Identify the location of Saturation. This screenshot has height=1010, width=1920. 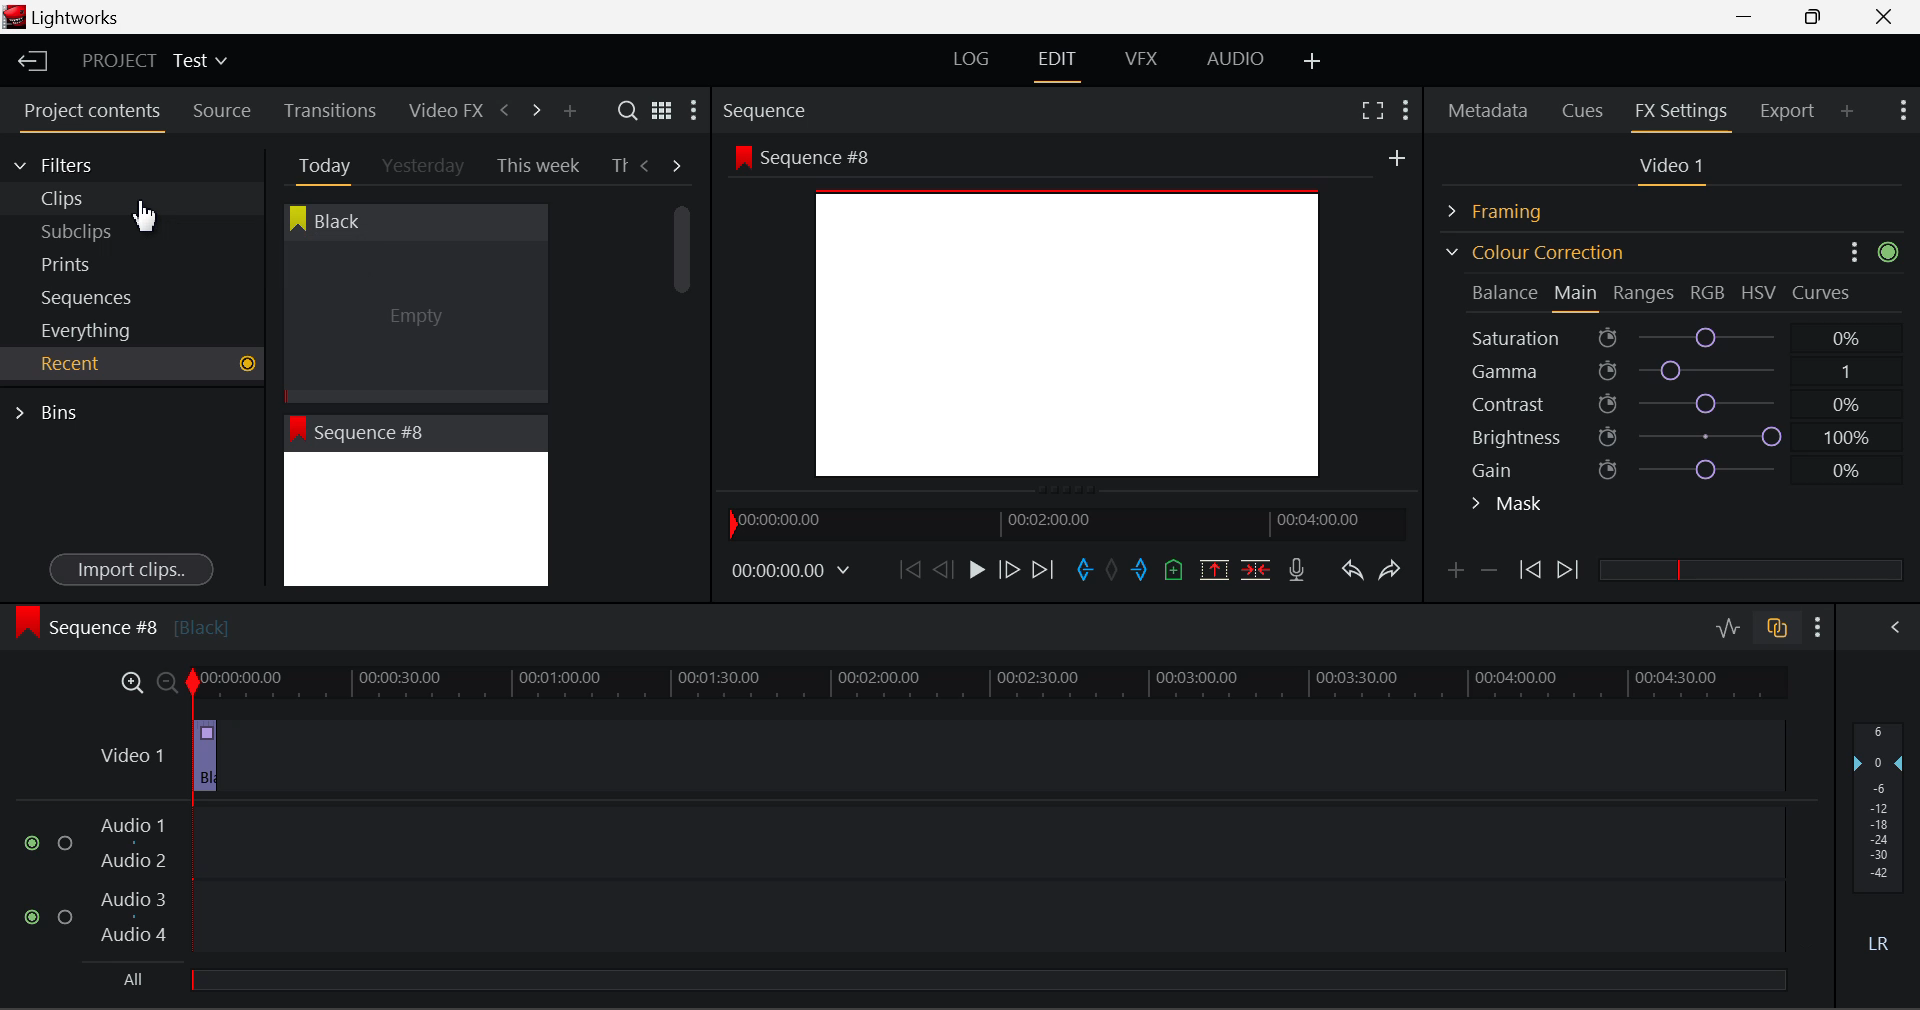
(1669, 334).